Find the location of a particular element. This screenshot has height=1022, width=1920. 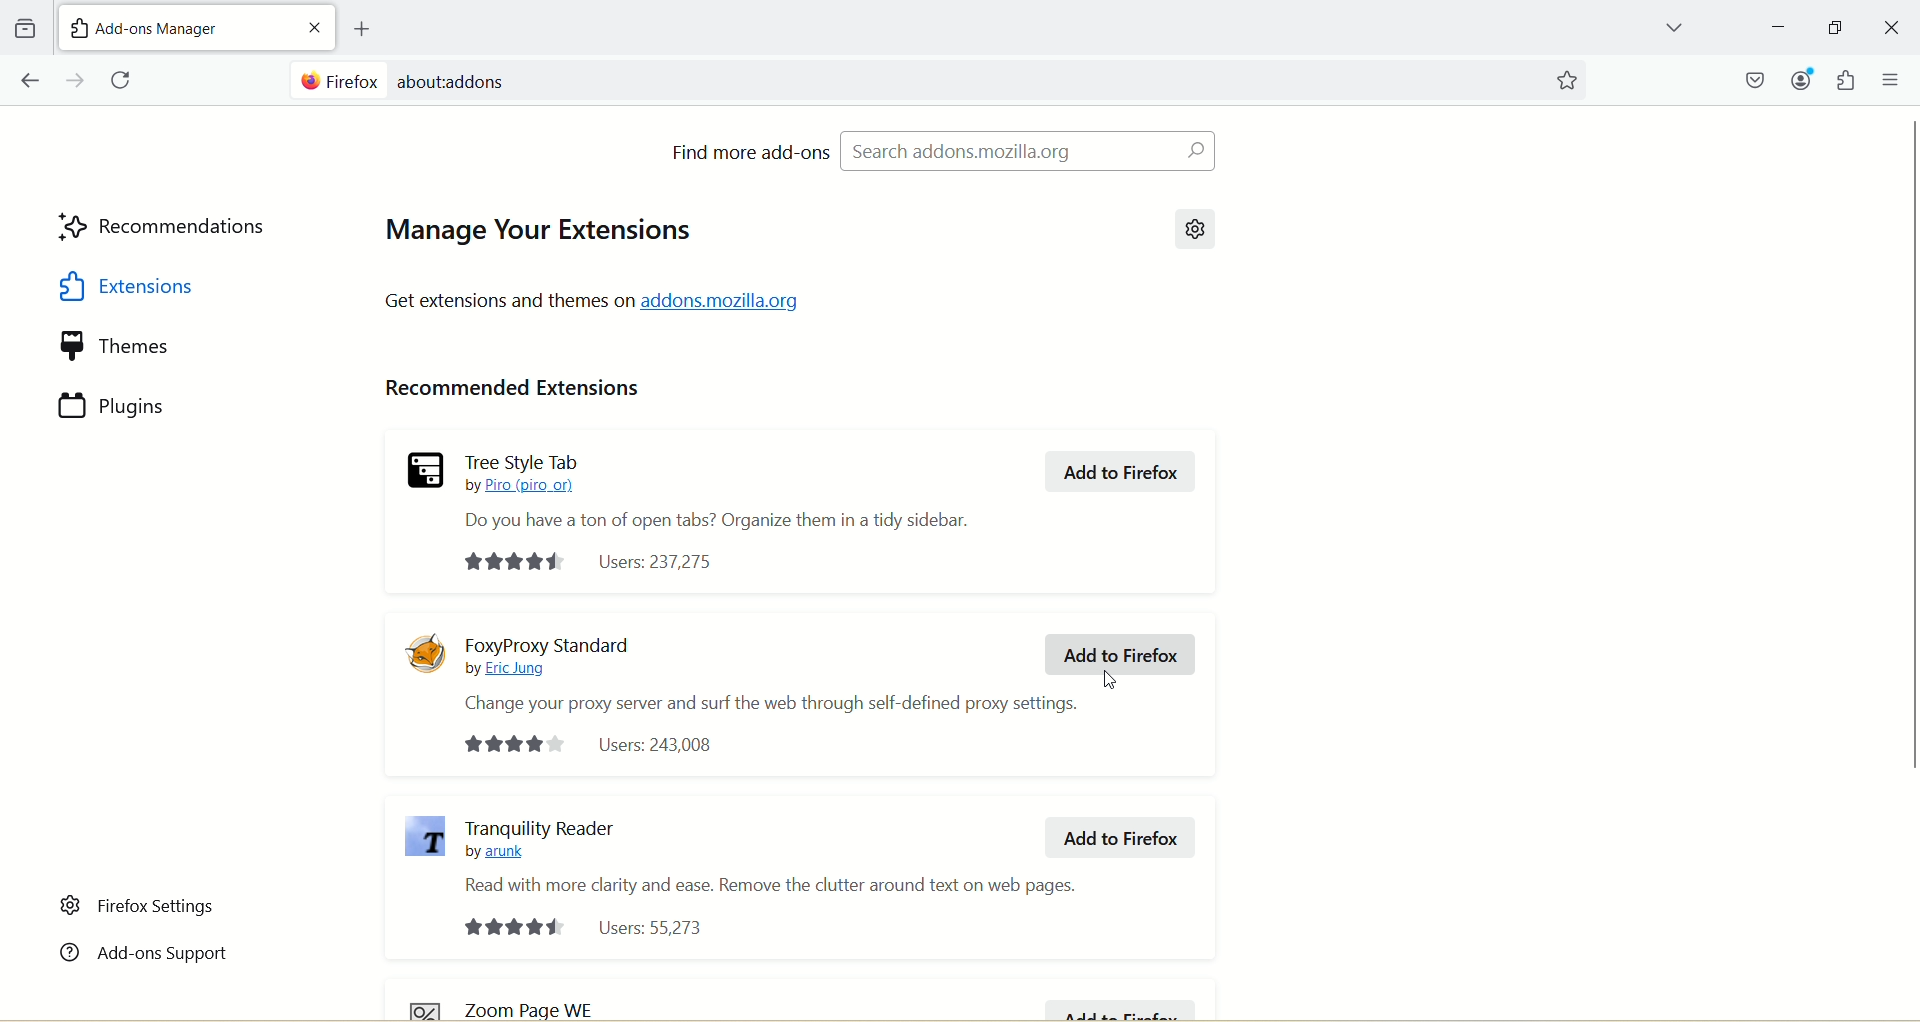

Recommended Extensions is located at coordinates (514, 391).